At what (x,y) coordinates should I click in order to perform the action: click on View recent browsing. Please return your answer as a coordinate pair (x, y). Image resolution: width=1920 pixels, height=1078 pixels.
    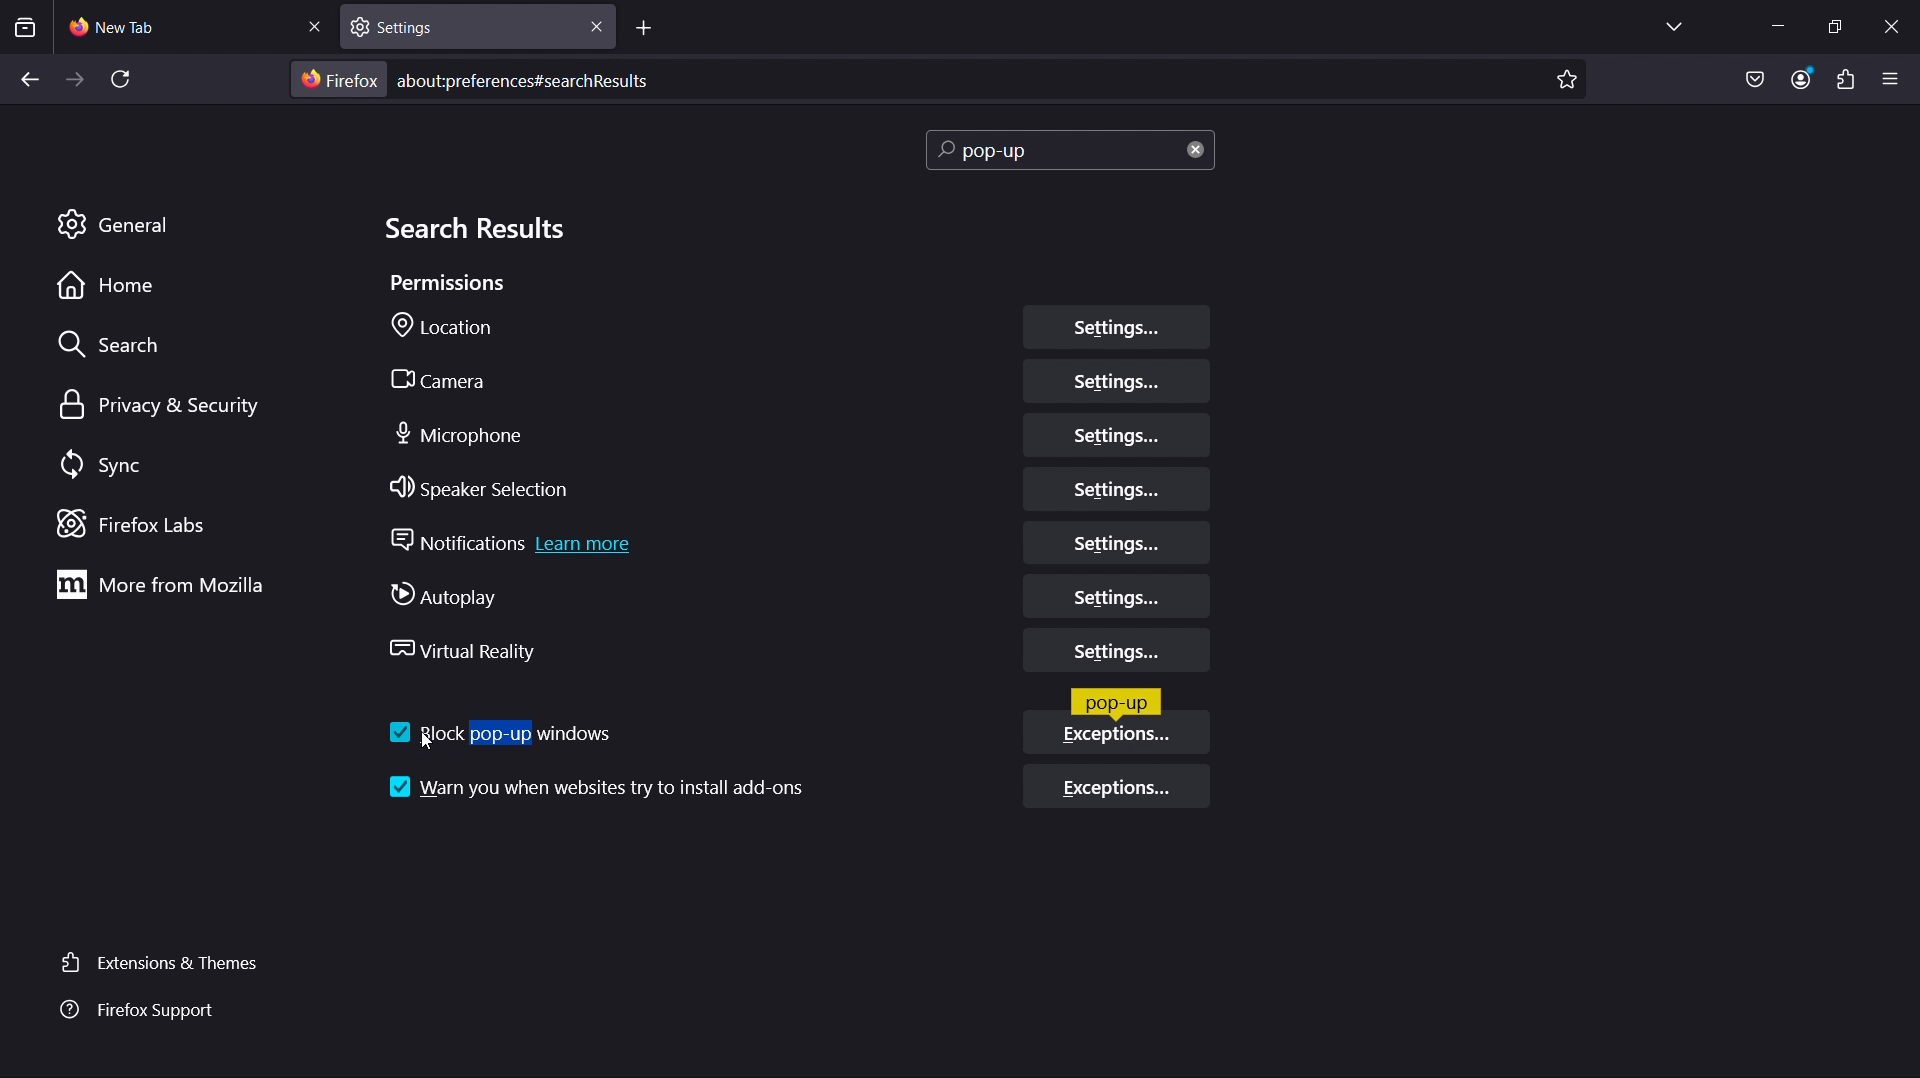
    Looking at the image, I should click on (29, 28).